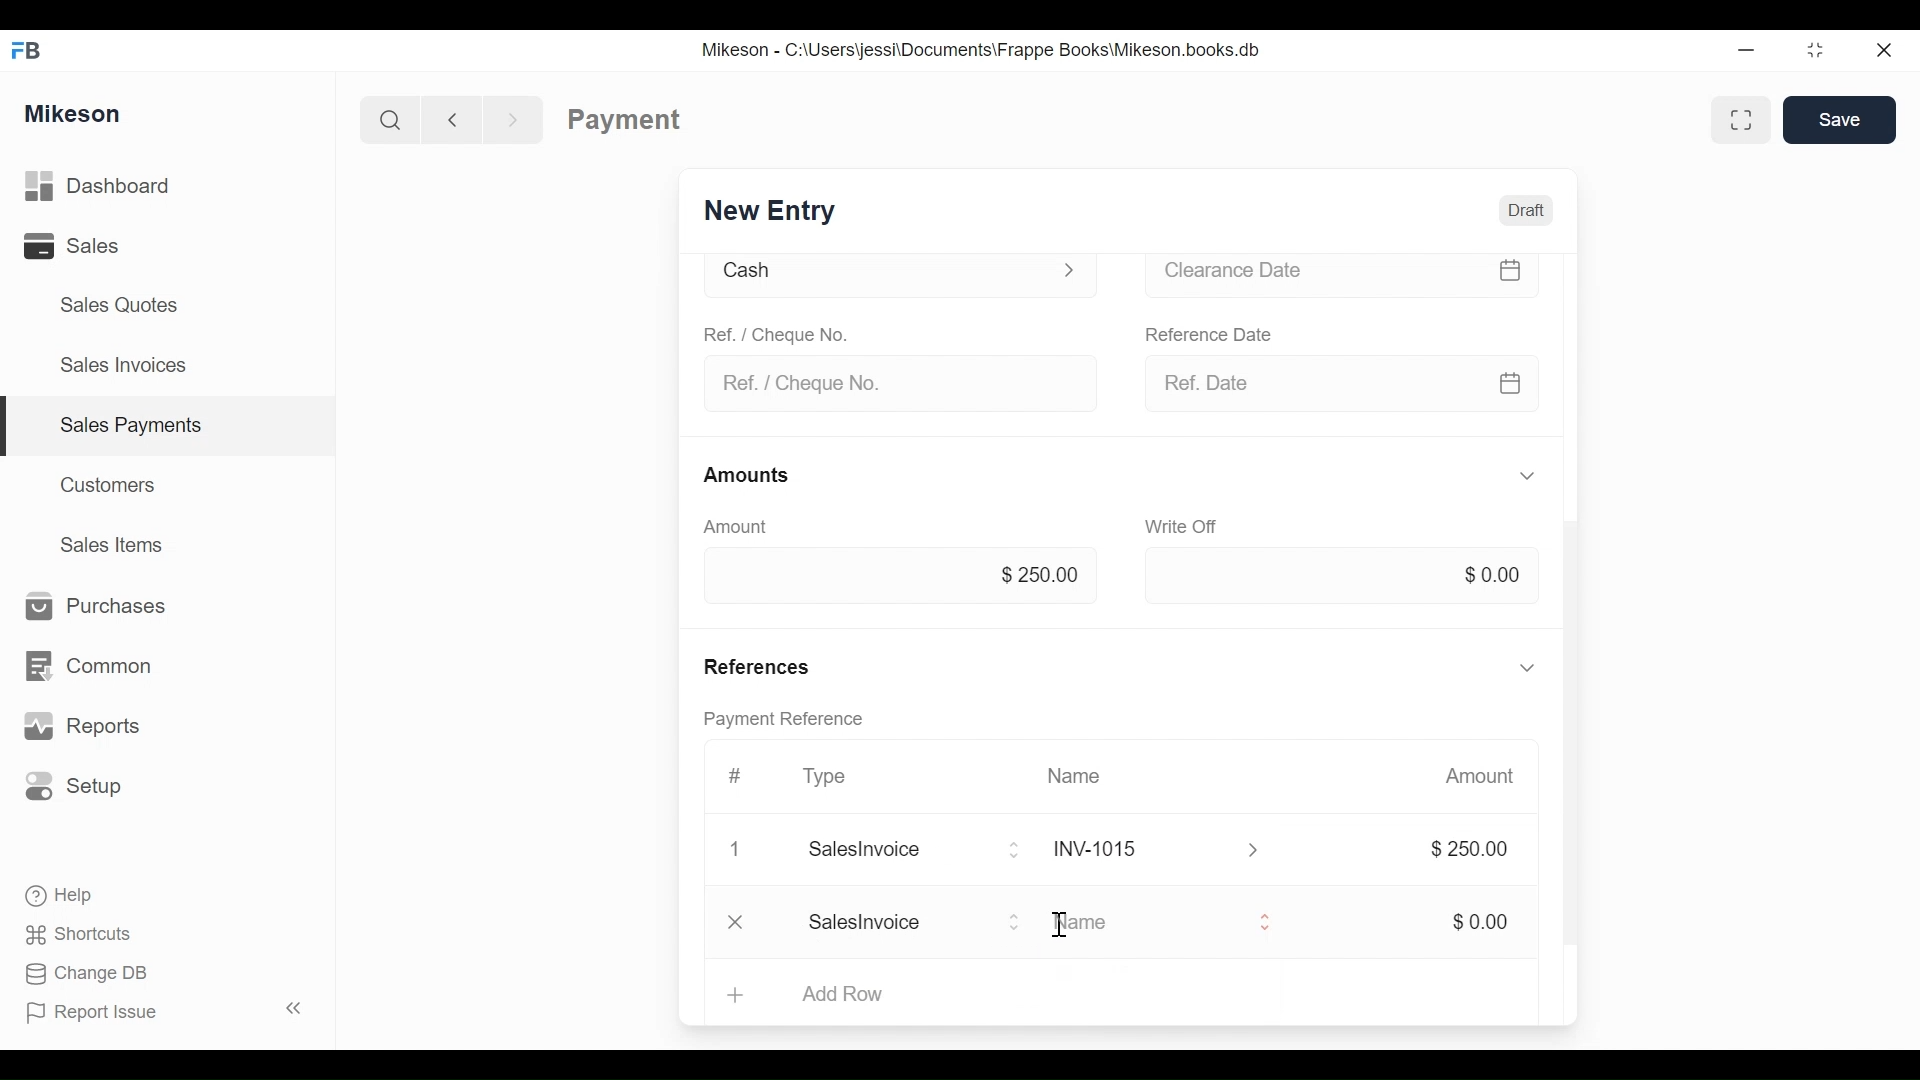  What do you see at coordinates (1162, 850) in the screenshot?
I see `INY1015` at bounding box center [1162, 850].